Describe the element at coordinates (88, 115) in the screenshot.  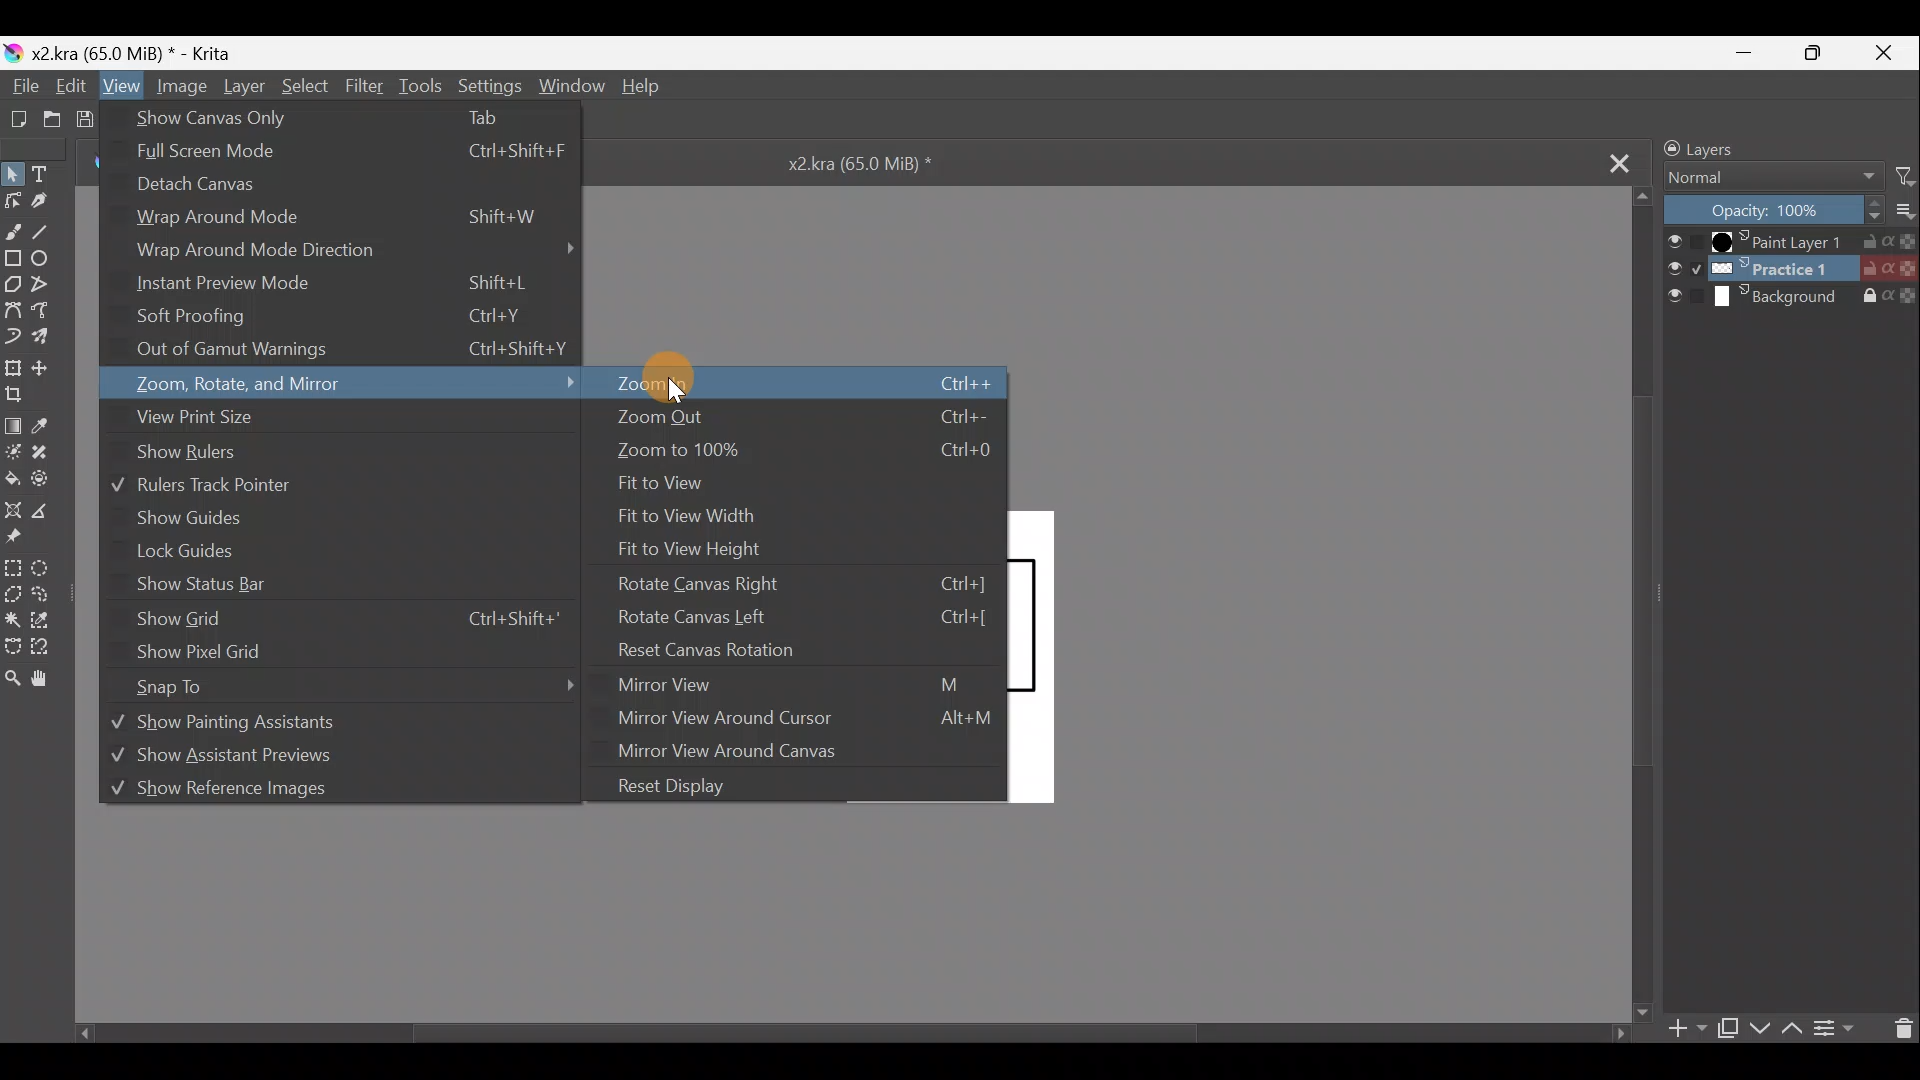
I see `Save` at that location.